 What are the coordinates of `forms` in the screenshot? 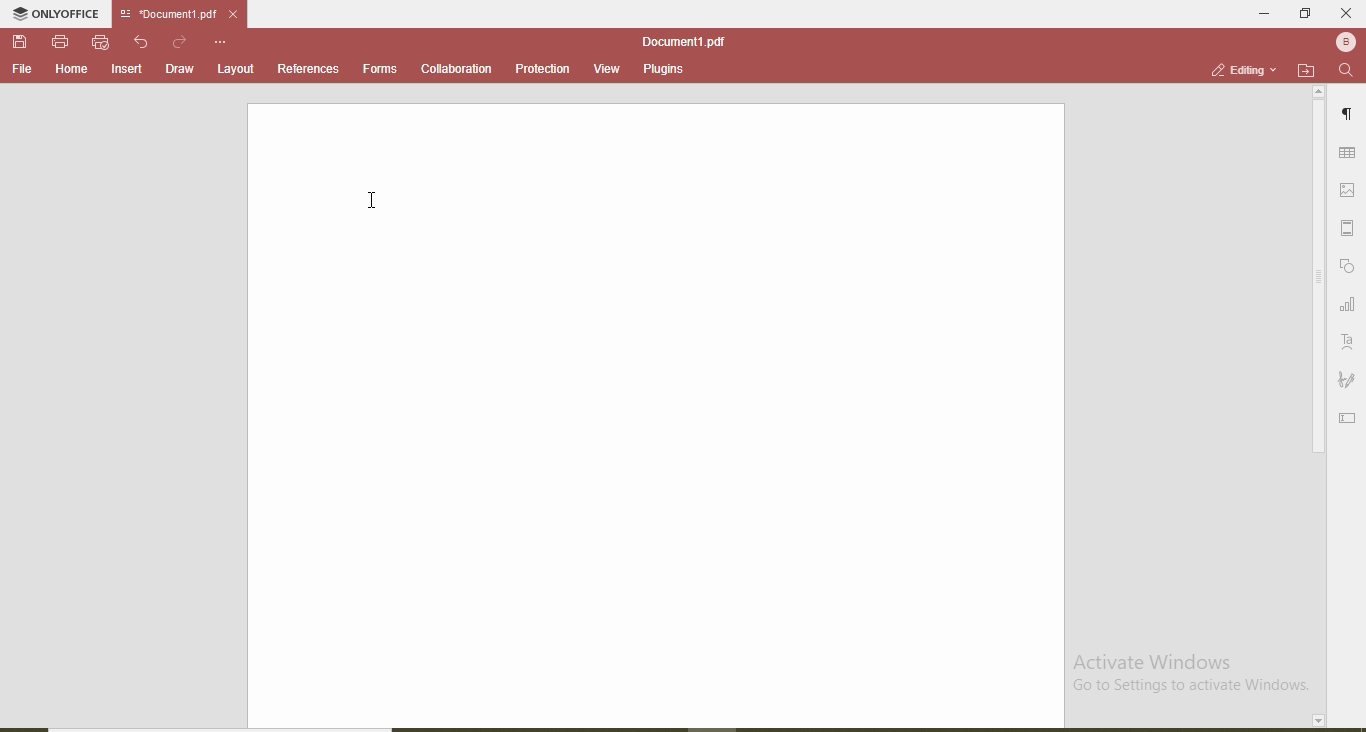 It's located at (380, 67).